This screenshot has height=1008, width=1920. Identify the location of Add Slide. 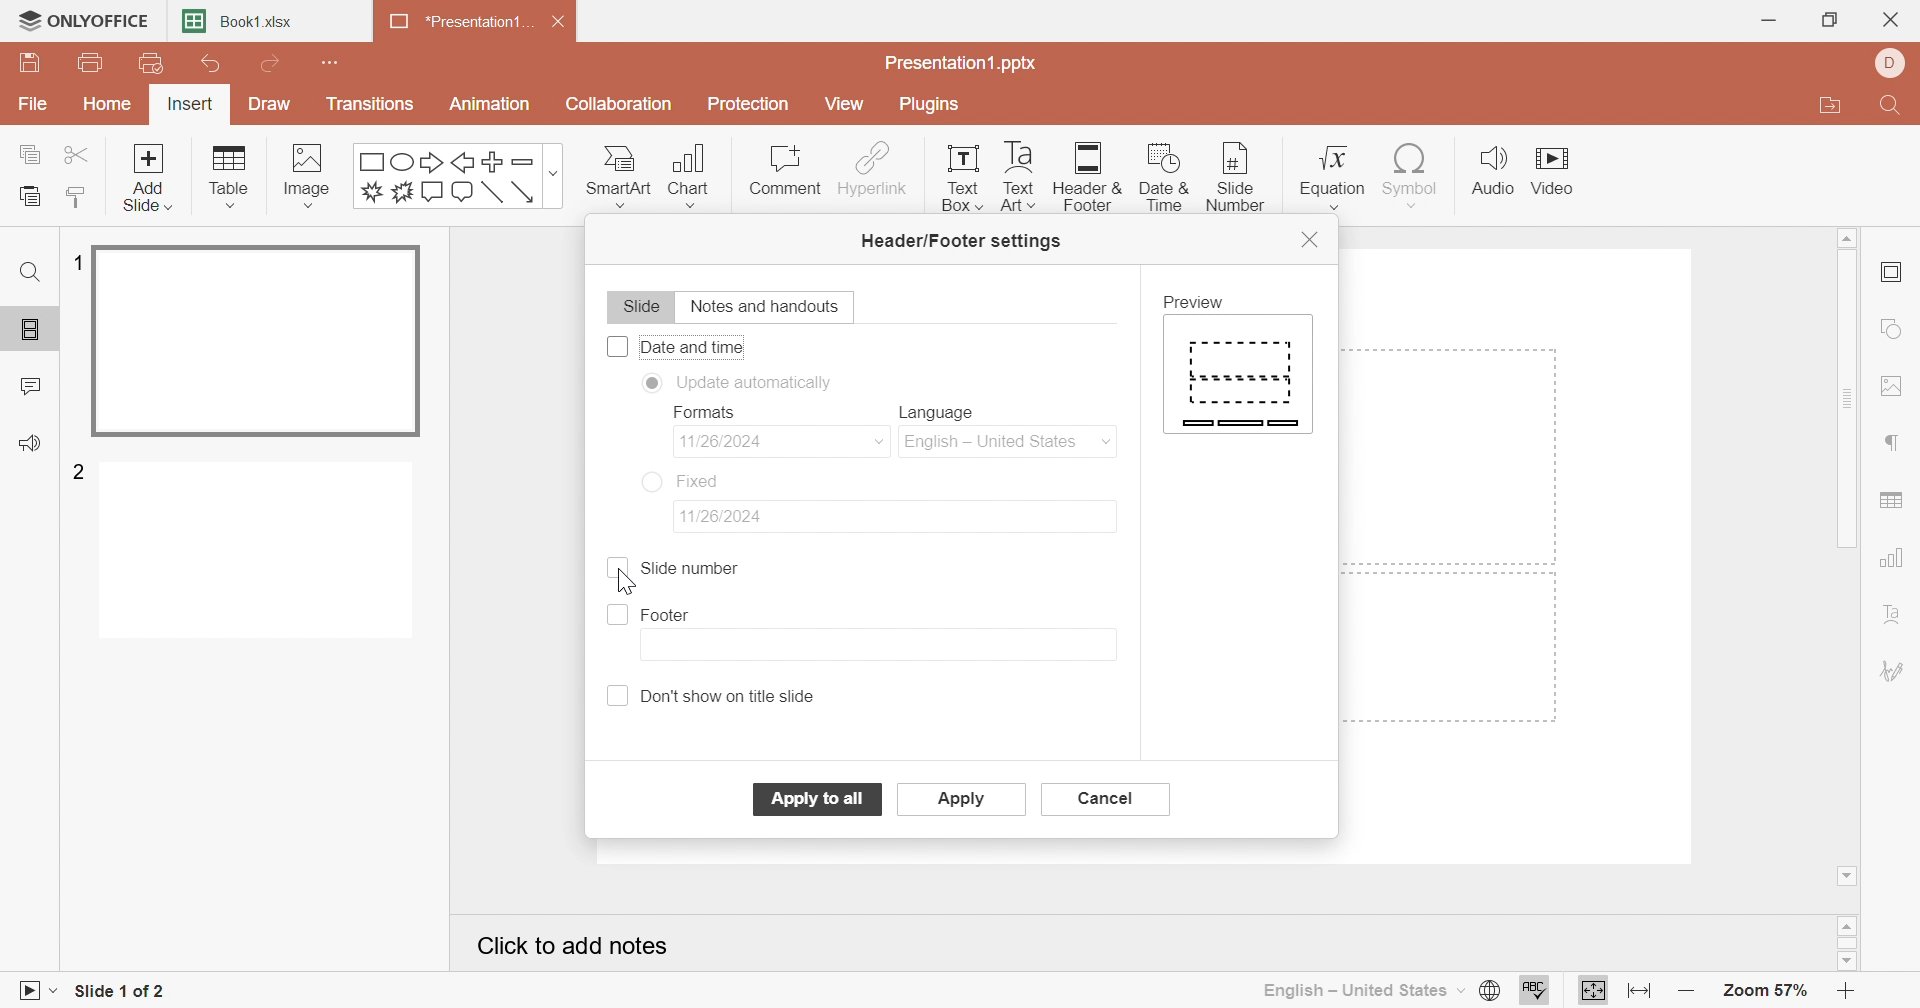
(148, 176).